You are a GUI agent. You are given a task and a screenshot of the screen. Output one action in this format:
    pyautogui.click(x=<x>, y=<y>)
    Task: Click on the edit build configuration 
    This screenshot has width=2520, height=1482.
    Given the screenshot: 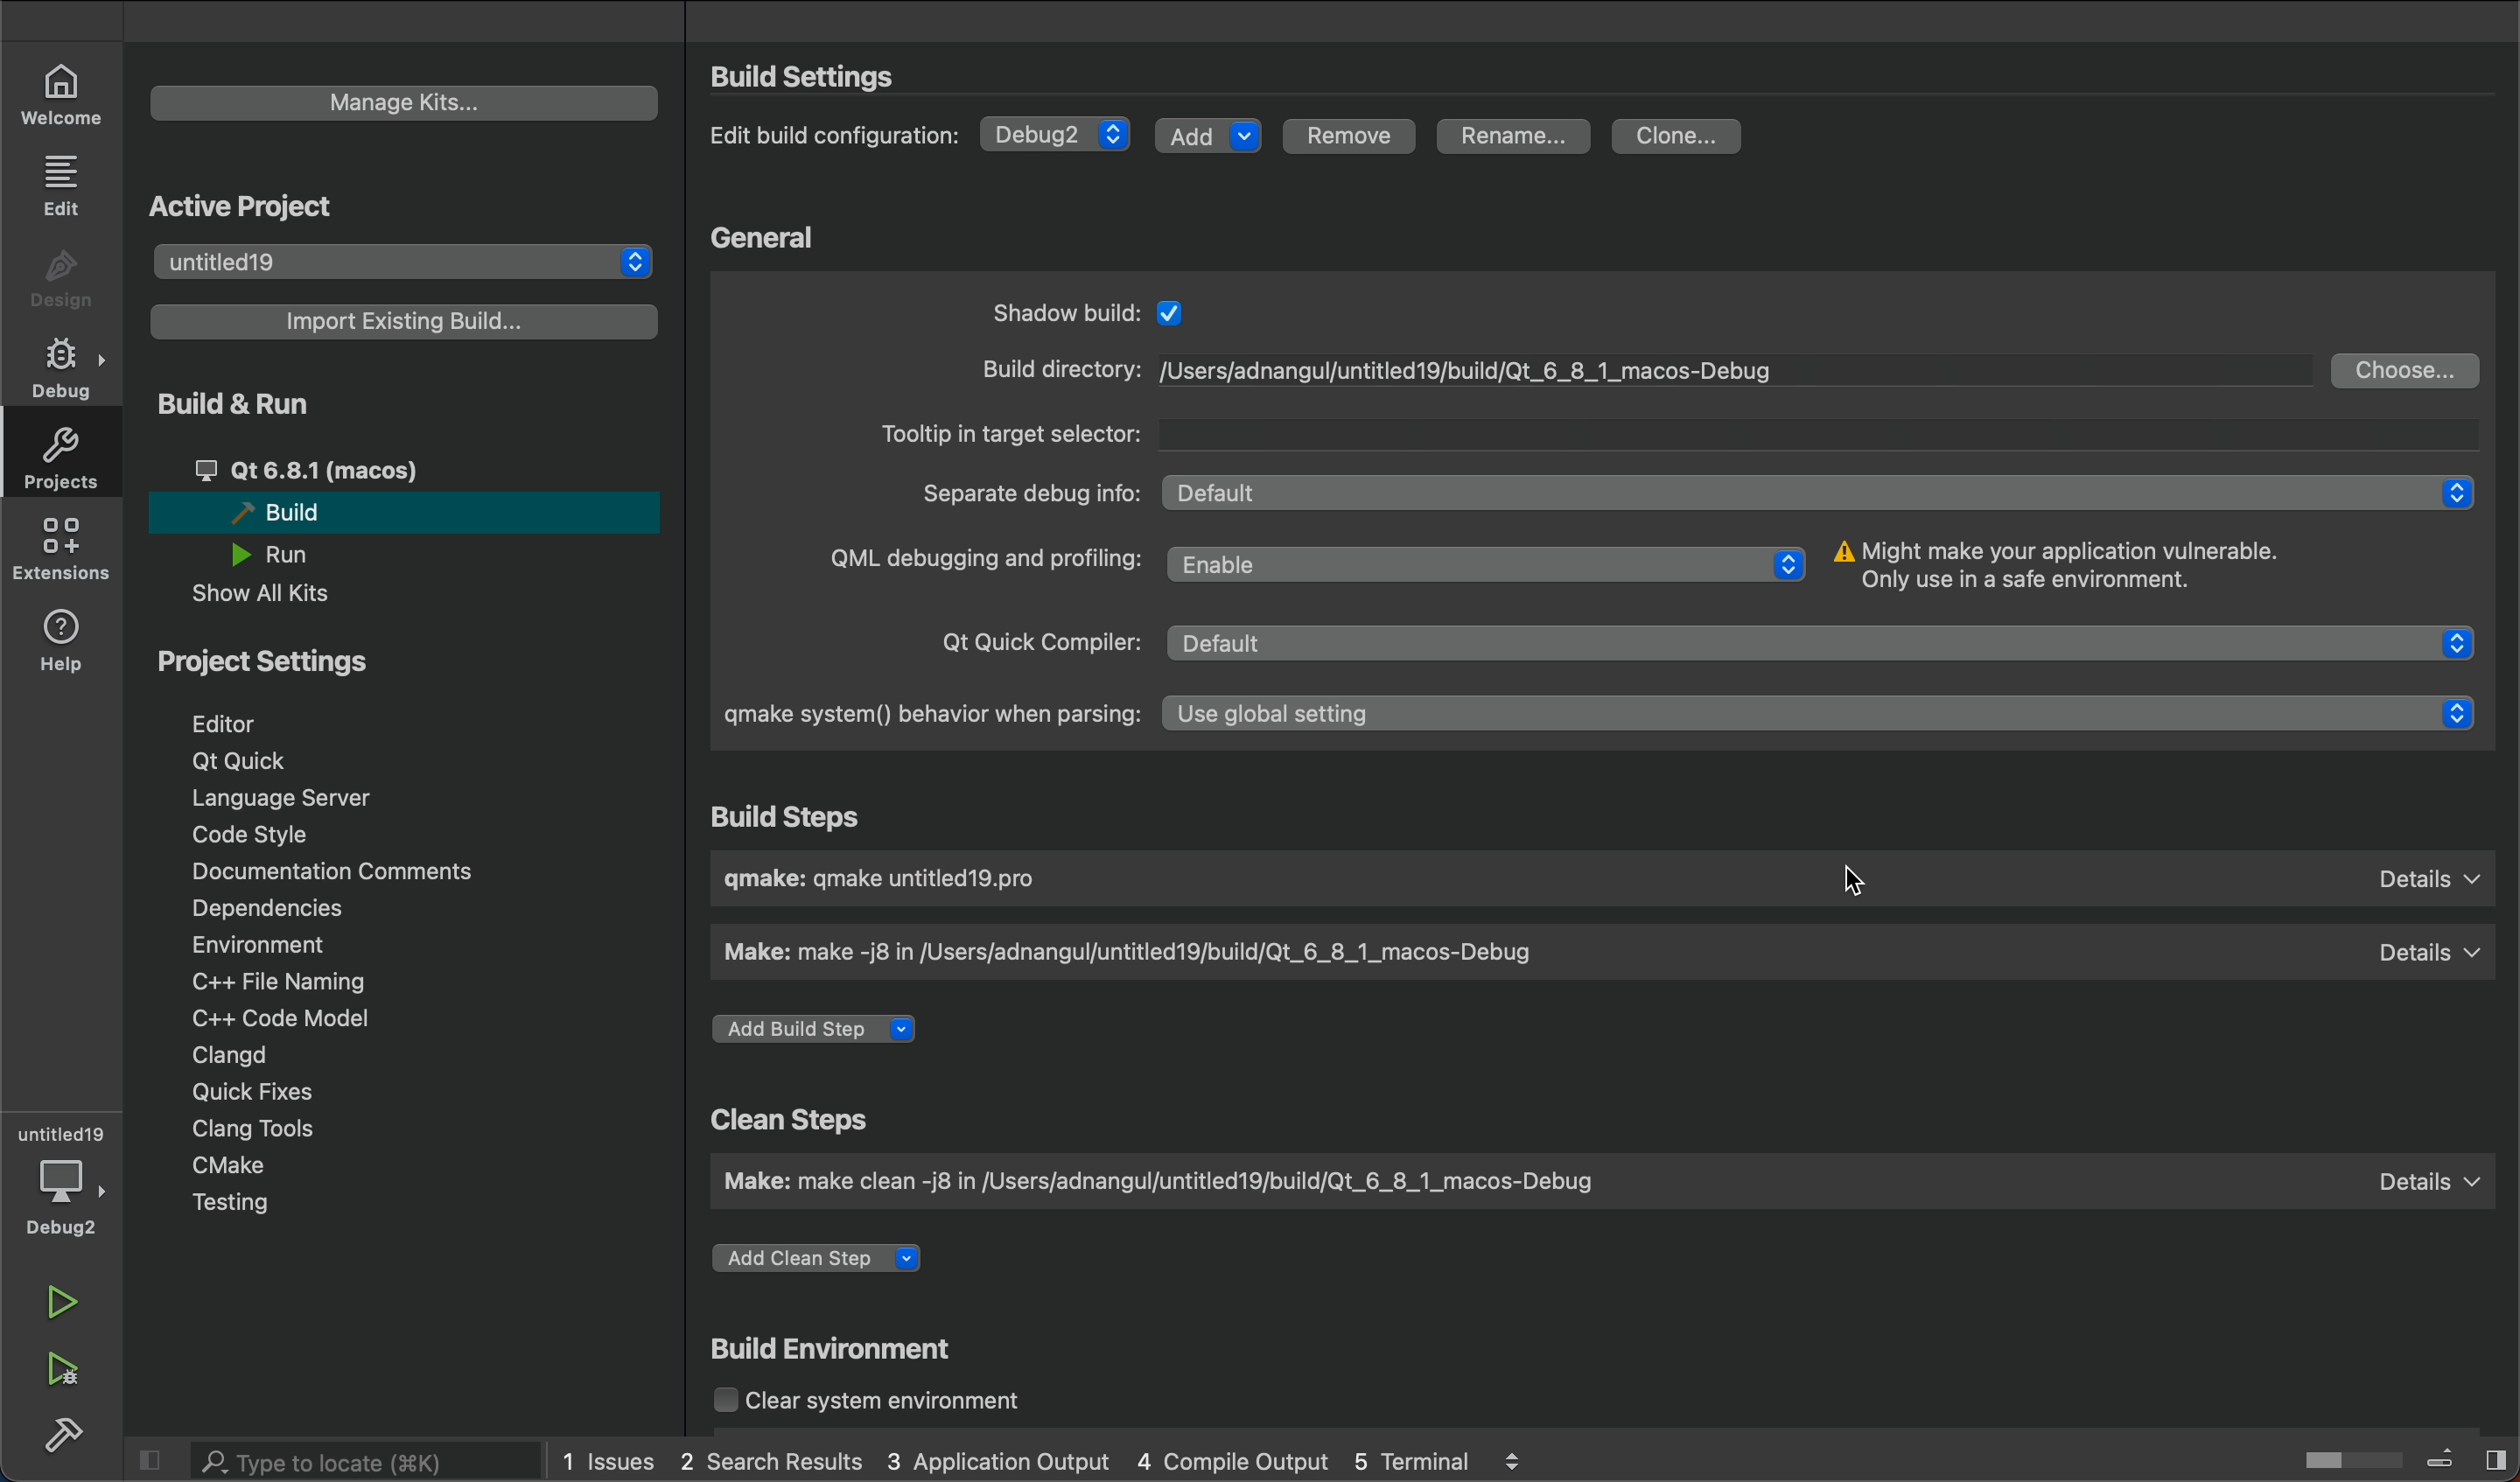 What is the action you would take?
    pyautogui.click(x=840, y=140)
    